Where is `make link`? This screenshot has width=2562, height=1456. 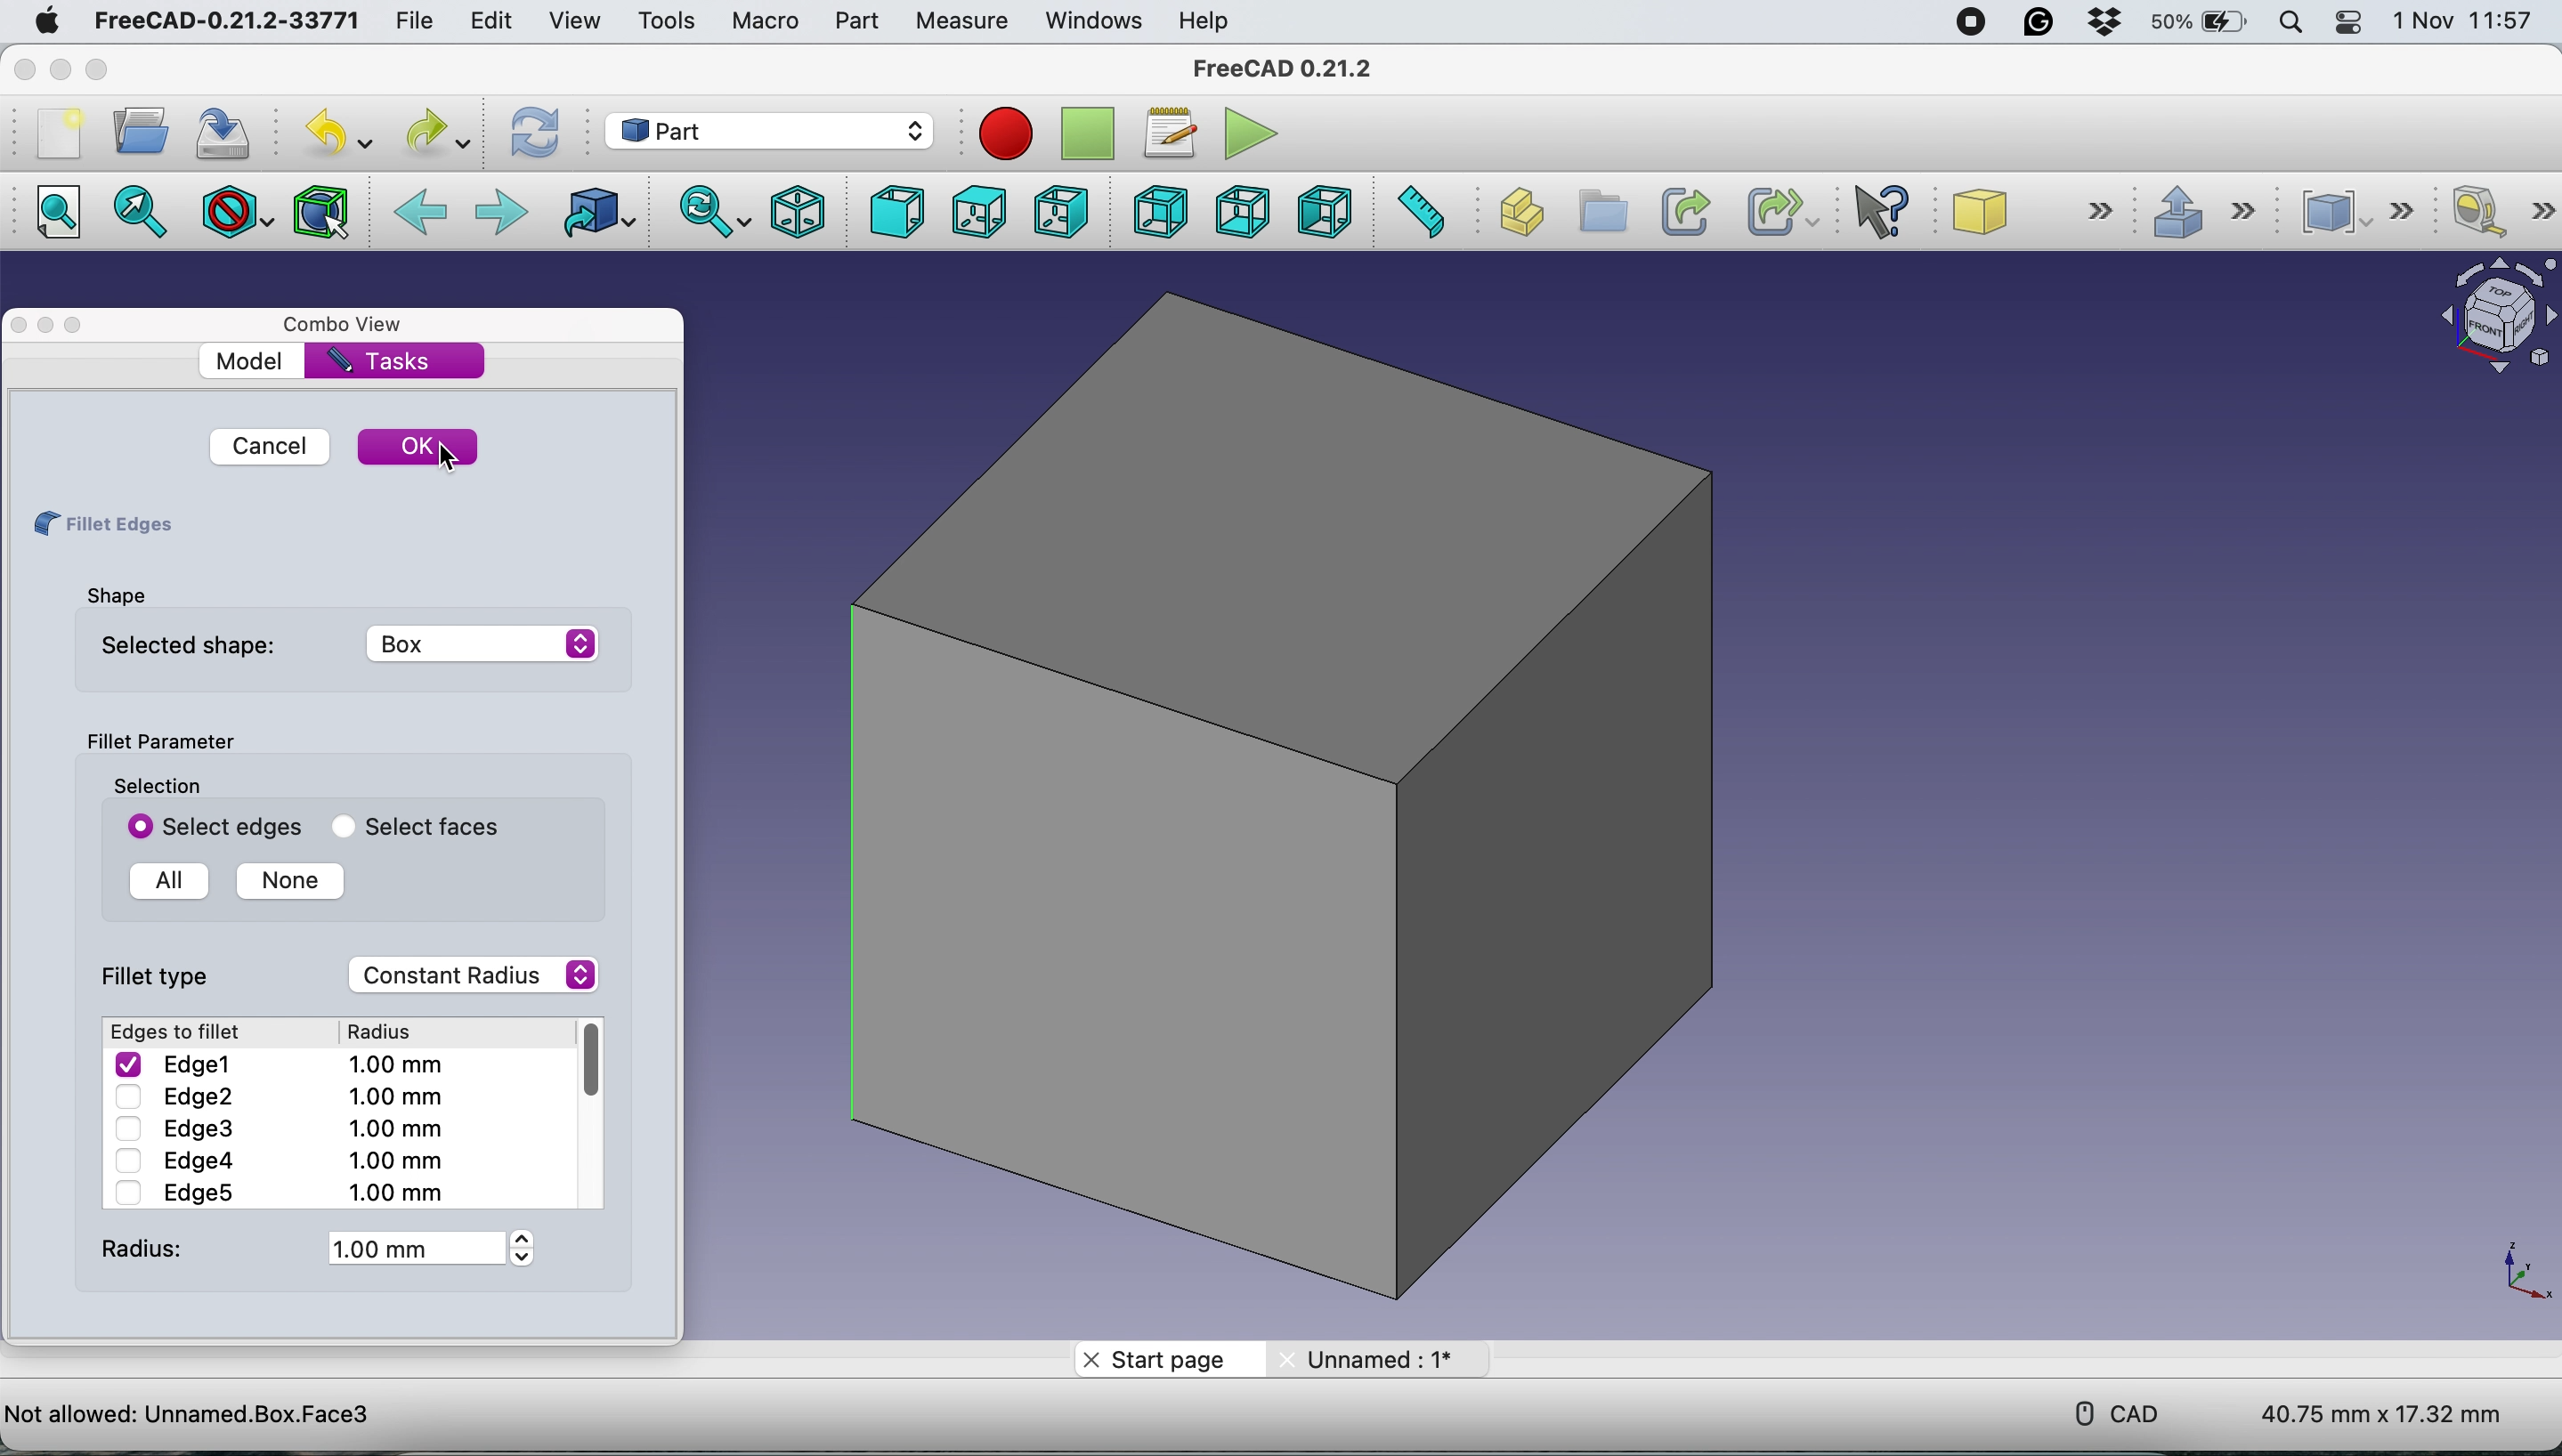 make link is located at coordinates (1682, 209).